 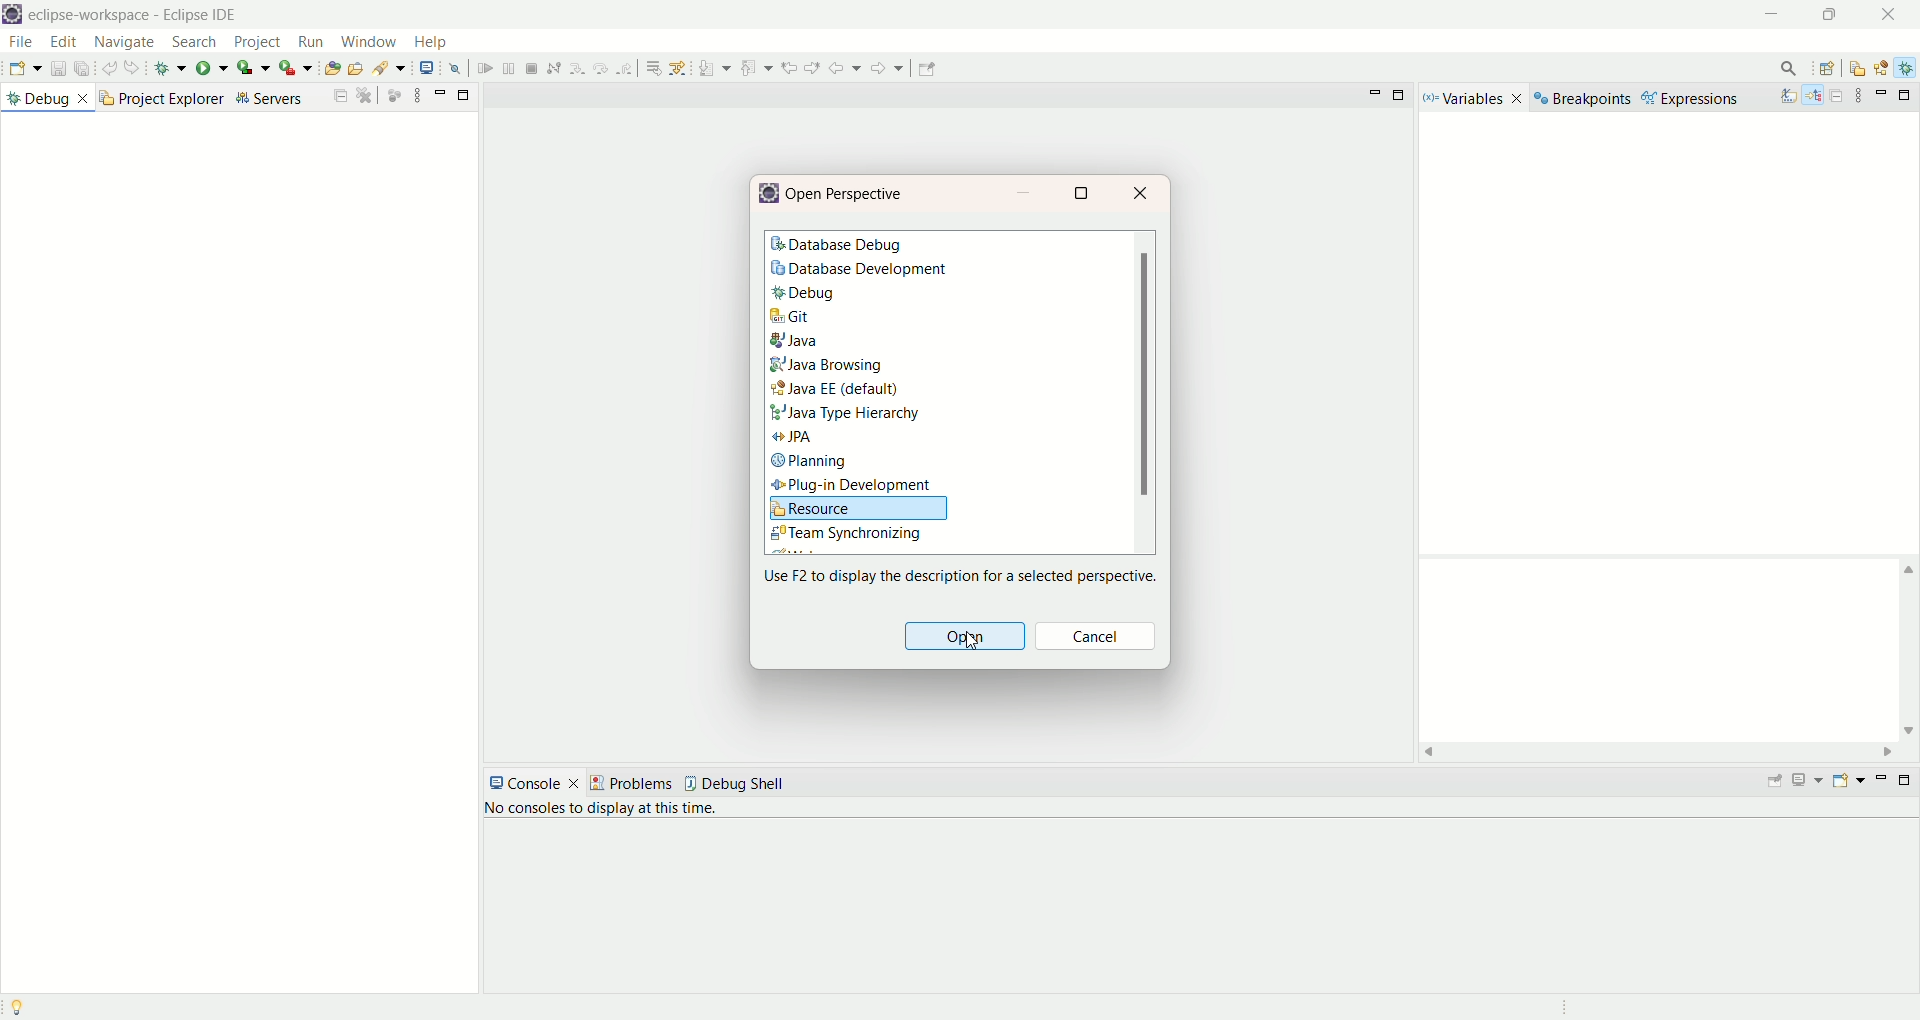 I want to click on plug-in development, so click(x=853, y=485).